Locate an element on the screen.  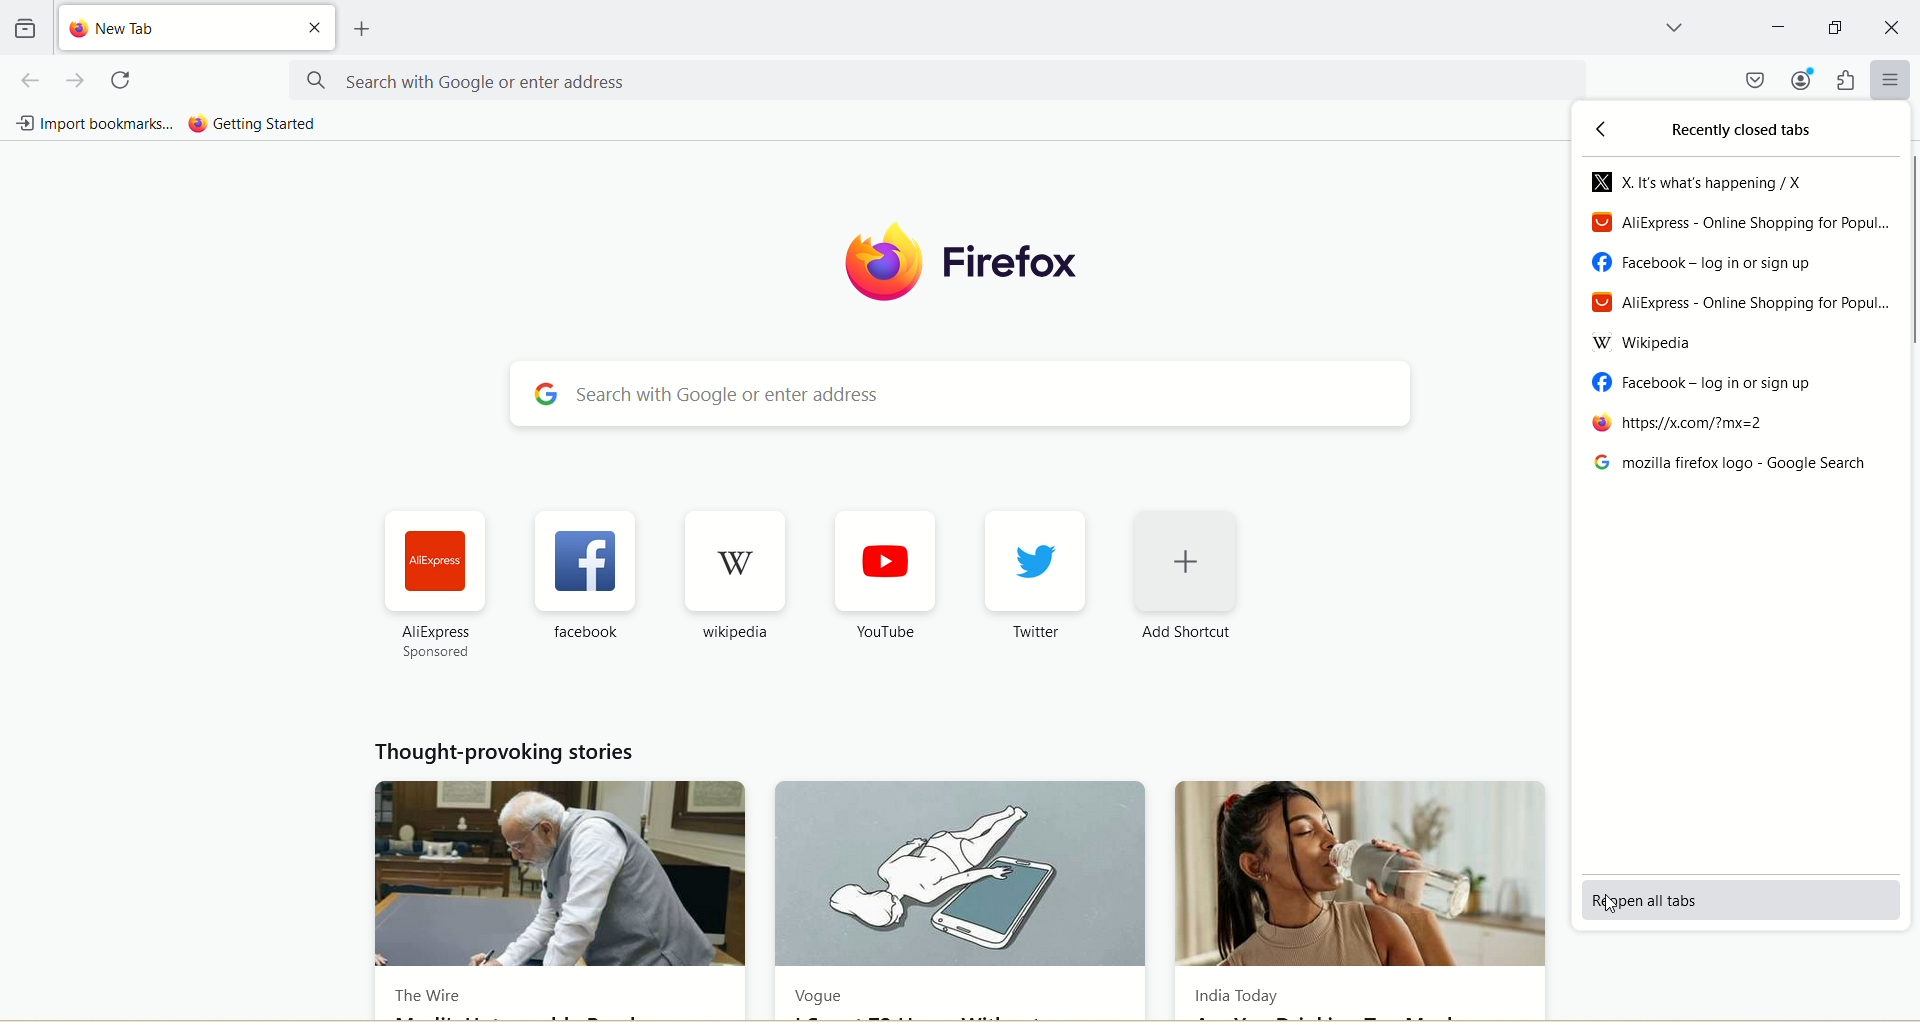
add shortcut is located at coordinates (1185, 560).